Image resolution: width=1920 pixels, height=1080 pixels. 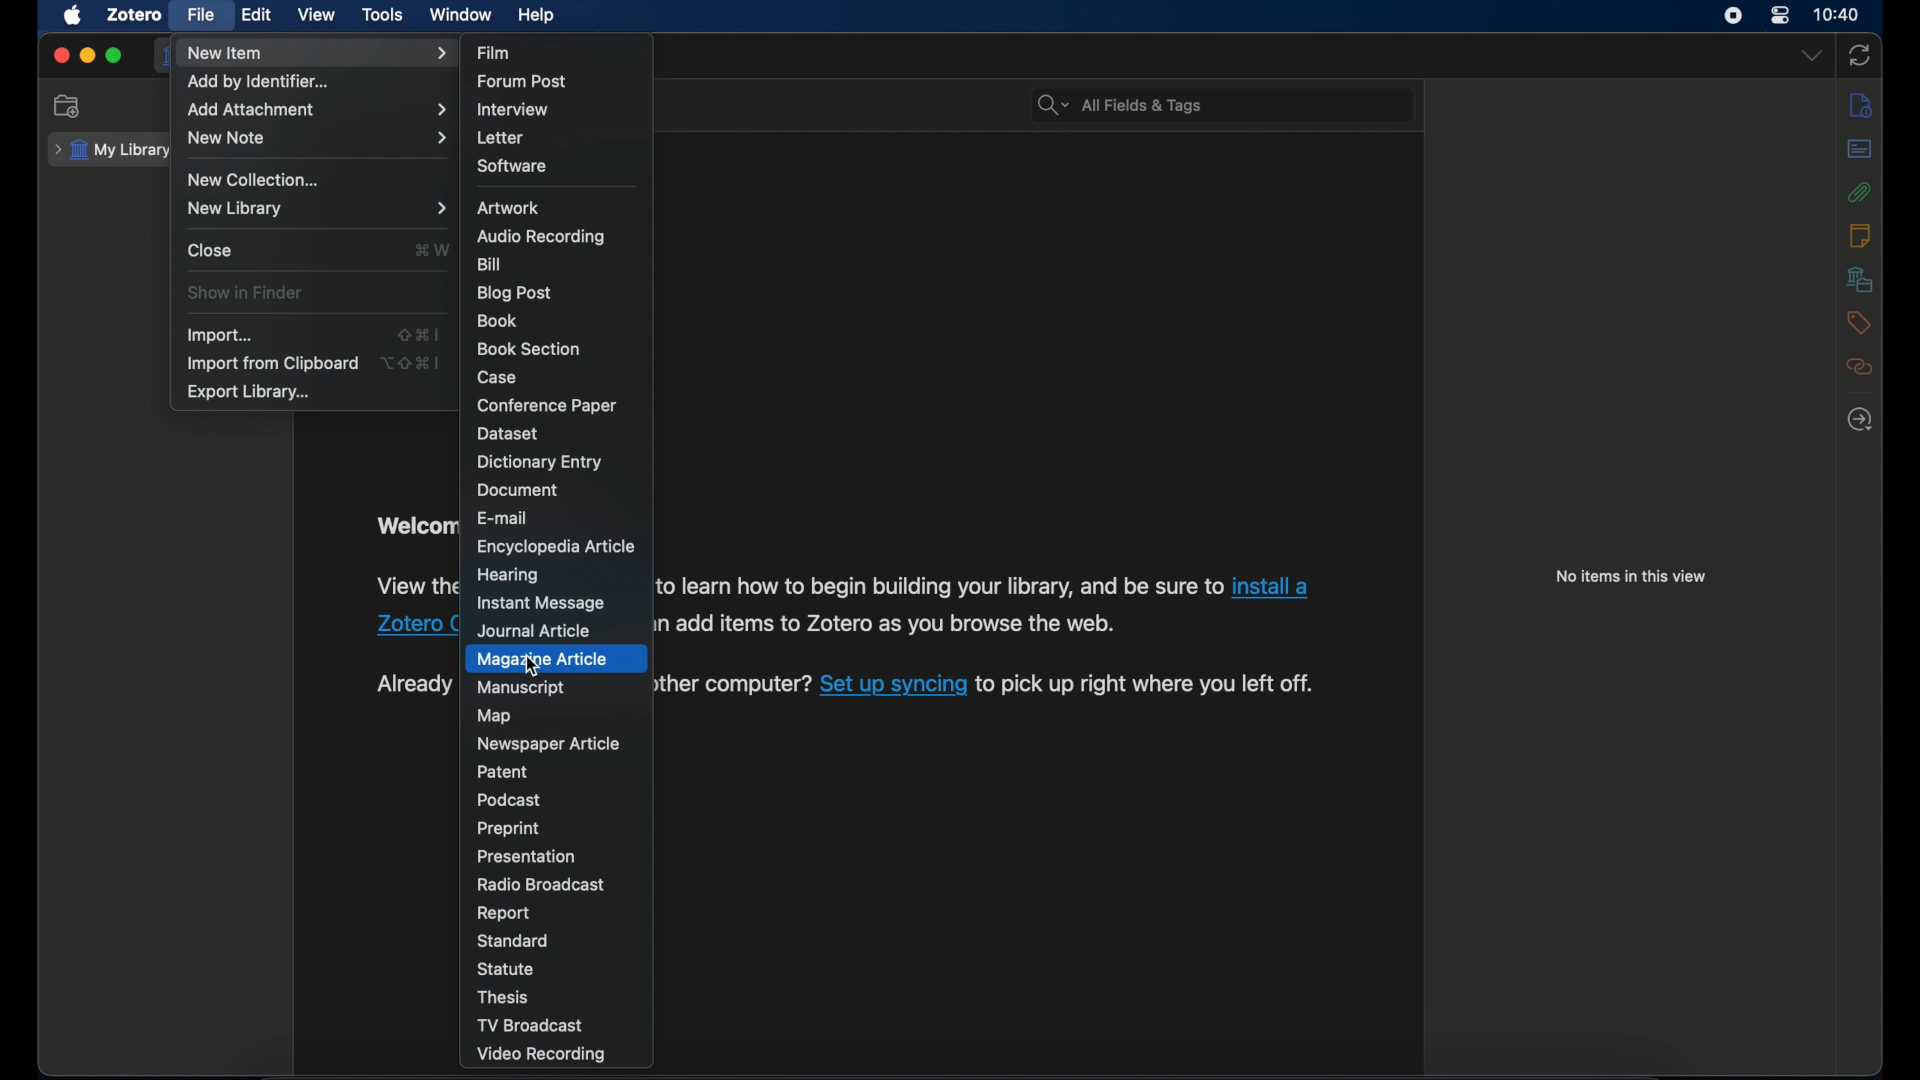 I want to click on apple, so click(x=73, y=16).